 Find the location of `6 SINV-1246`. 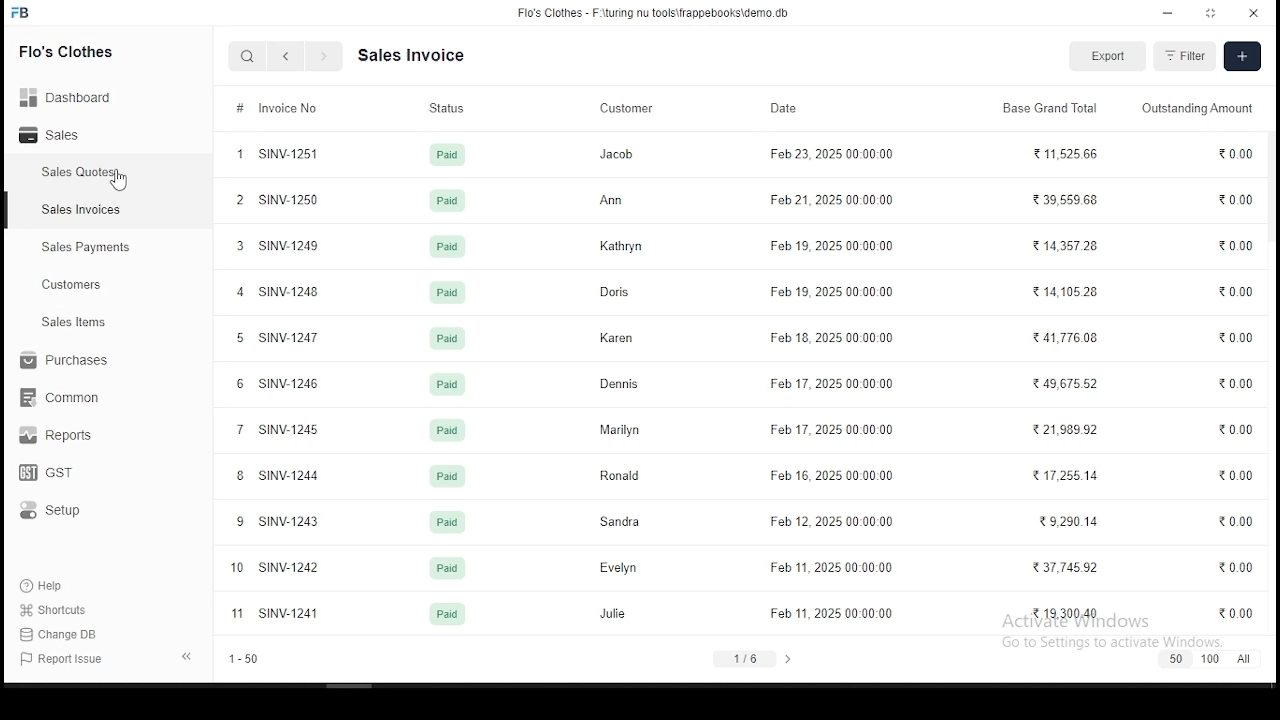

6 SINV-1246 is located at coordinates (283, 380).